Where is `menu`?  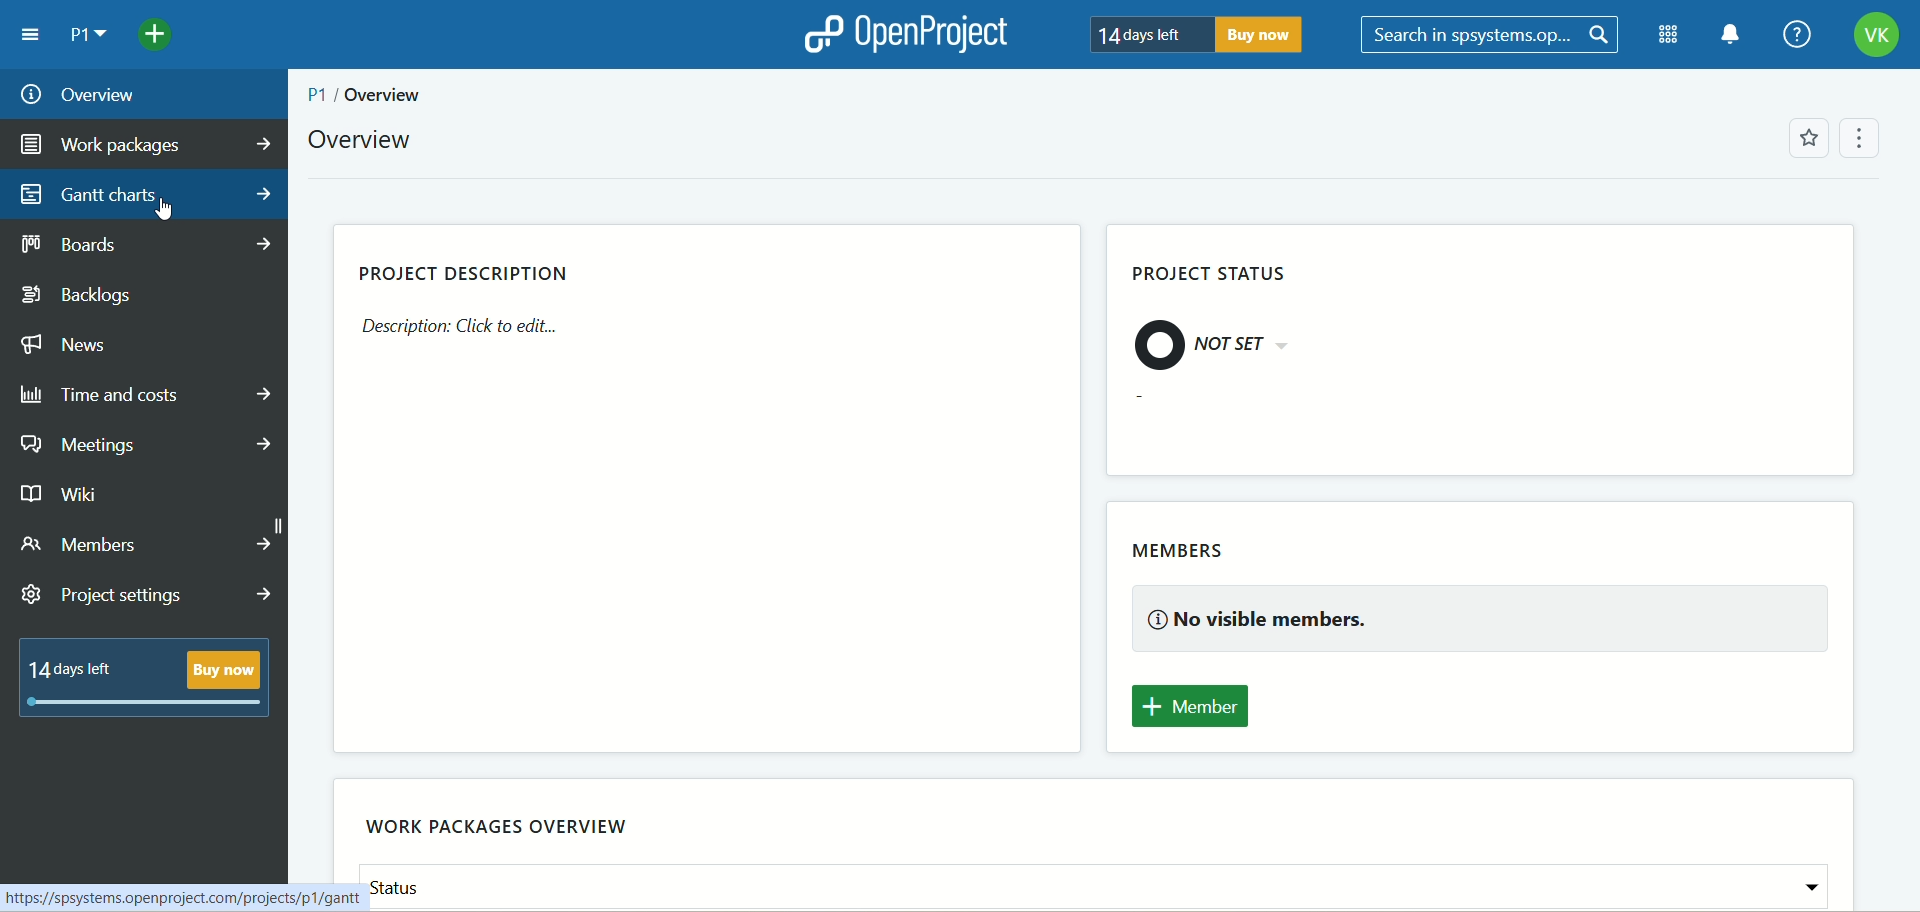
menu is located at coordinates (1868, 137).